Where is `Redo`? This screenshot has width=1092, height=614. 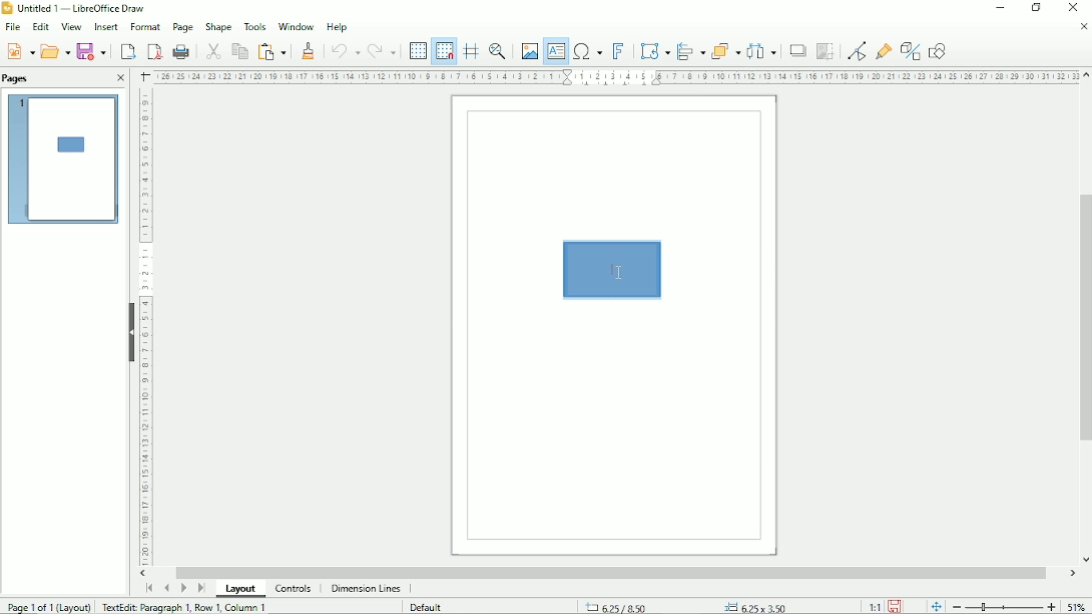 Redo is located at coordinates (384, 51).